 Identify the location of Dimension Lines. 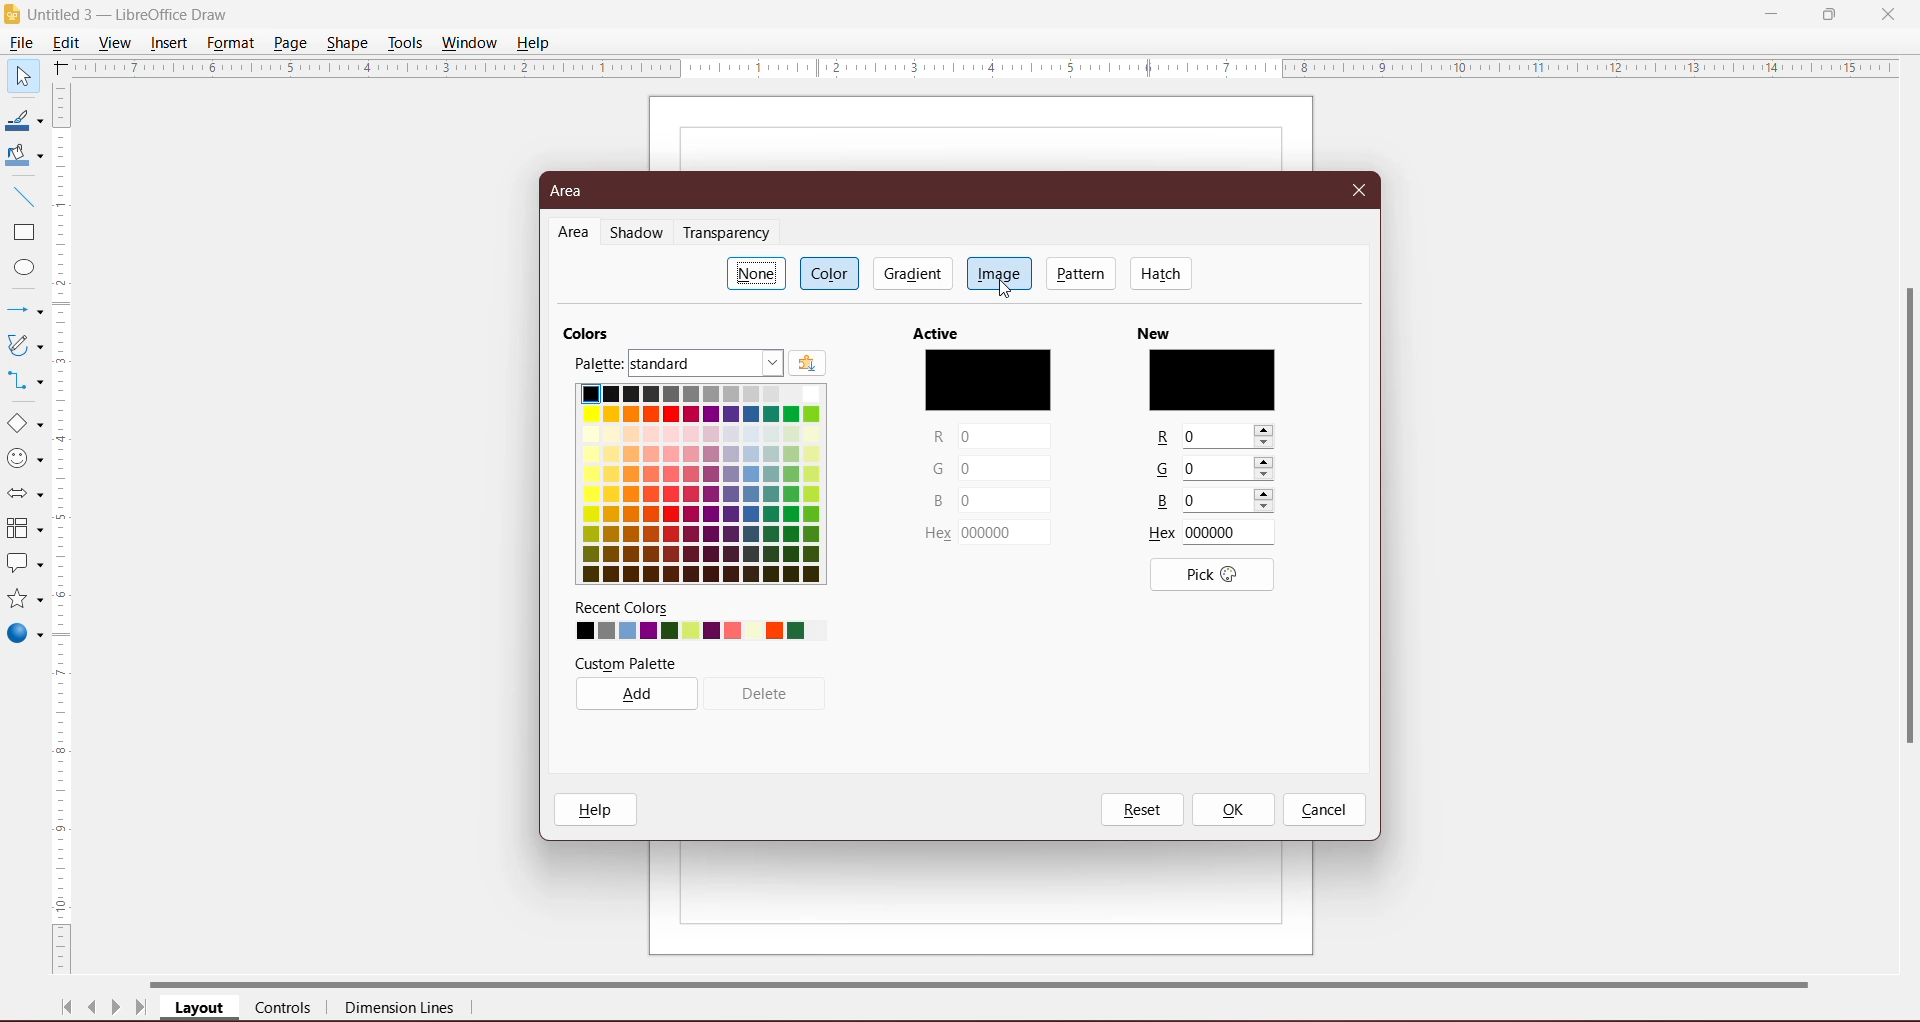
(401, 1010).